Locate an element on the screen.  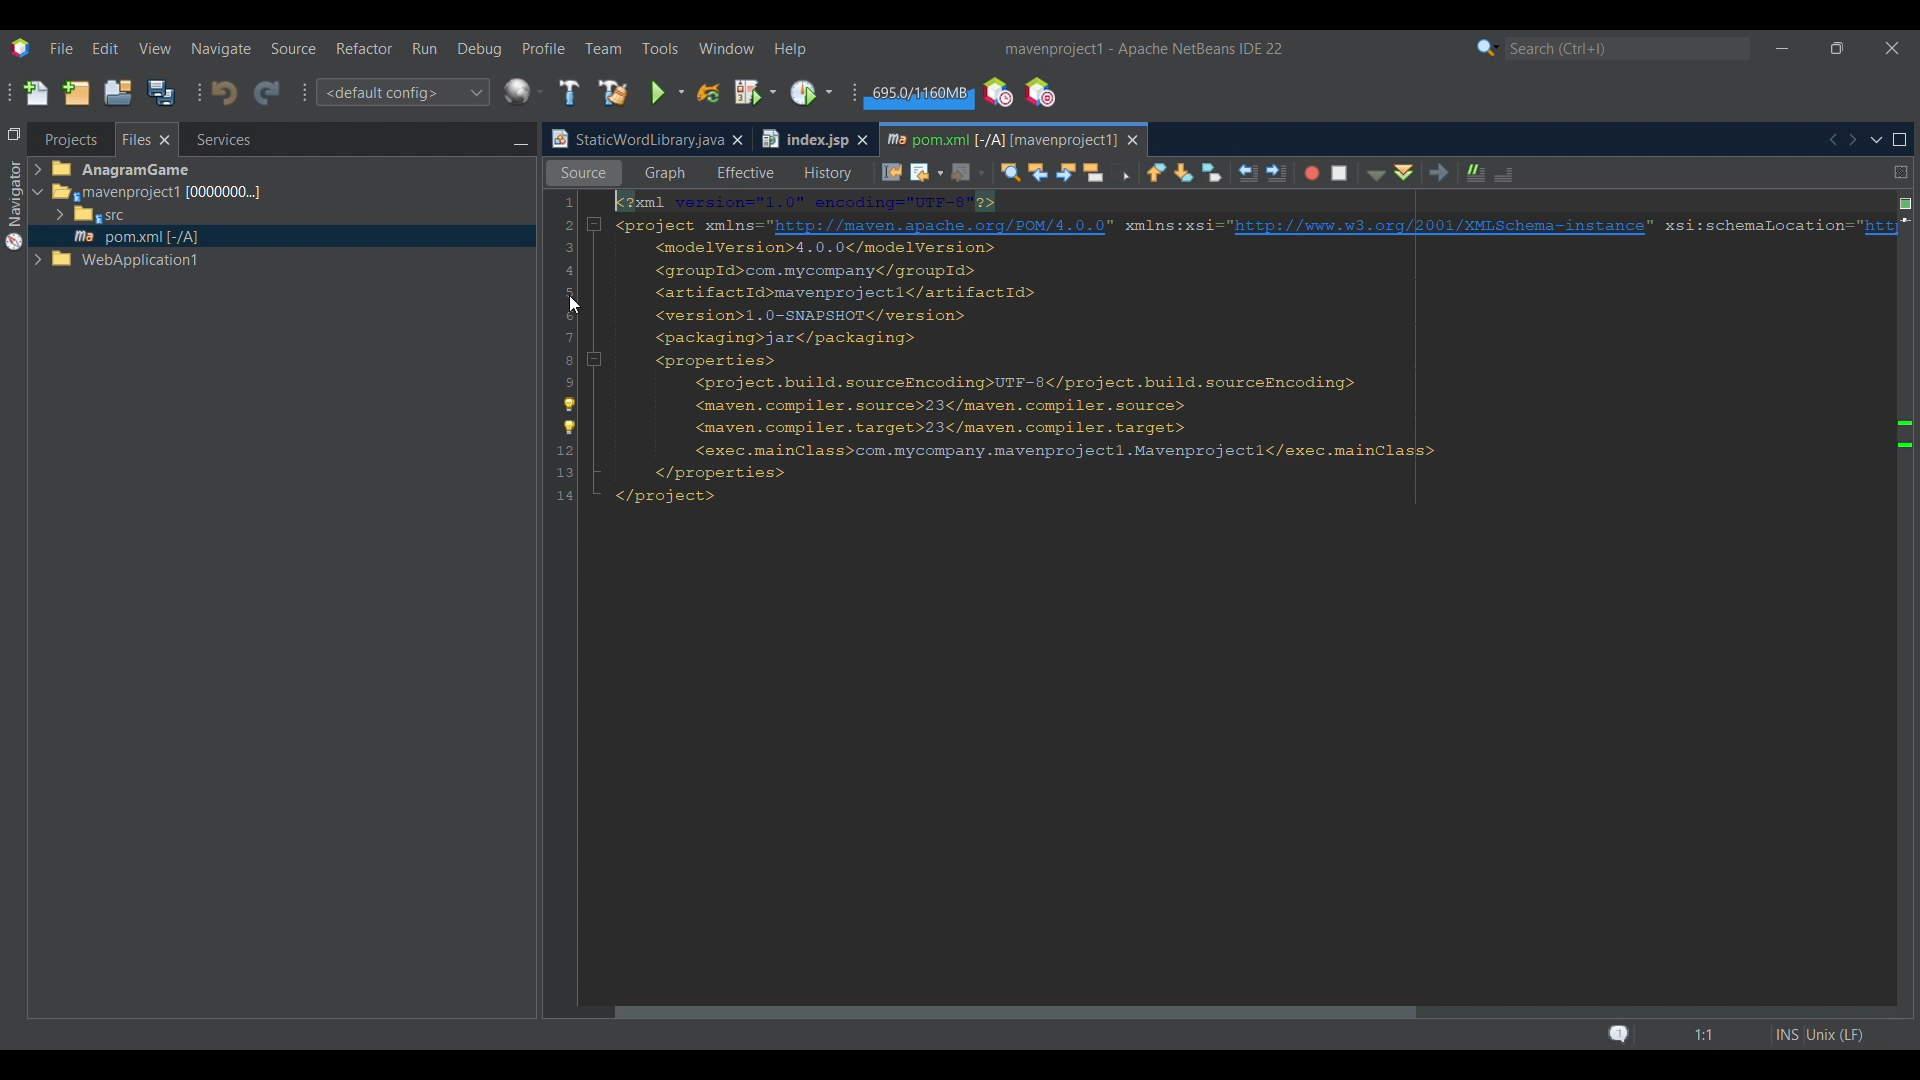
Undo is located at coordinates (224, 93).